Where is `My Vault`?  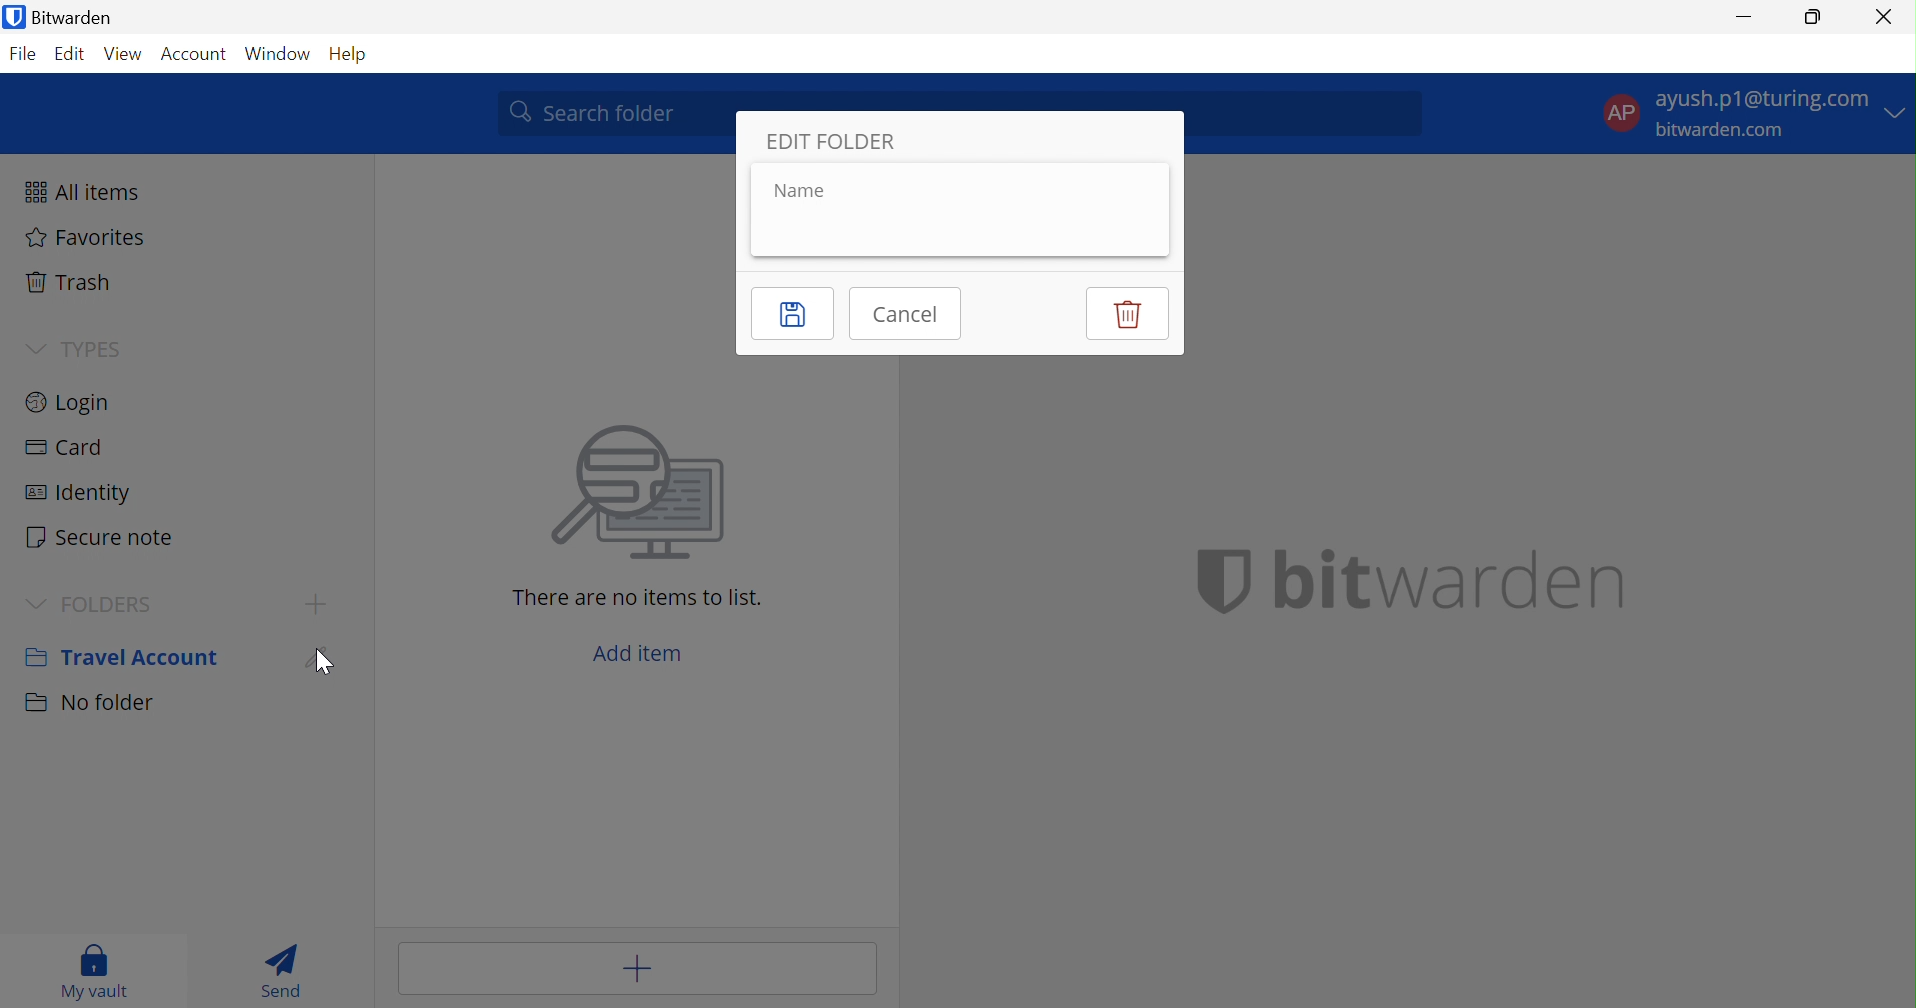
My Vault is located at coordinates (99, 974).